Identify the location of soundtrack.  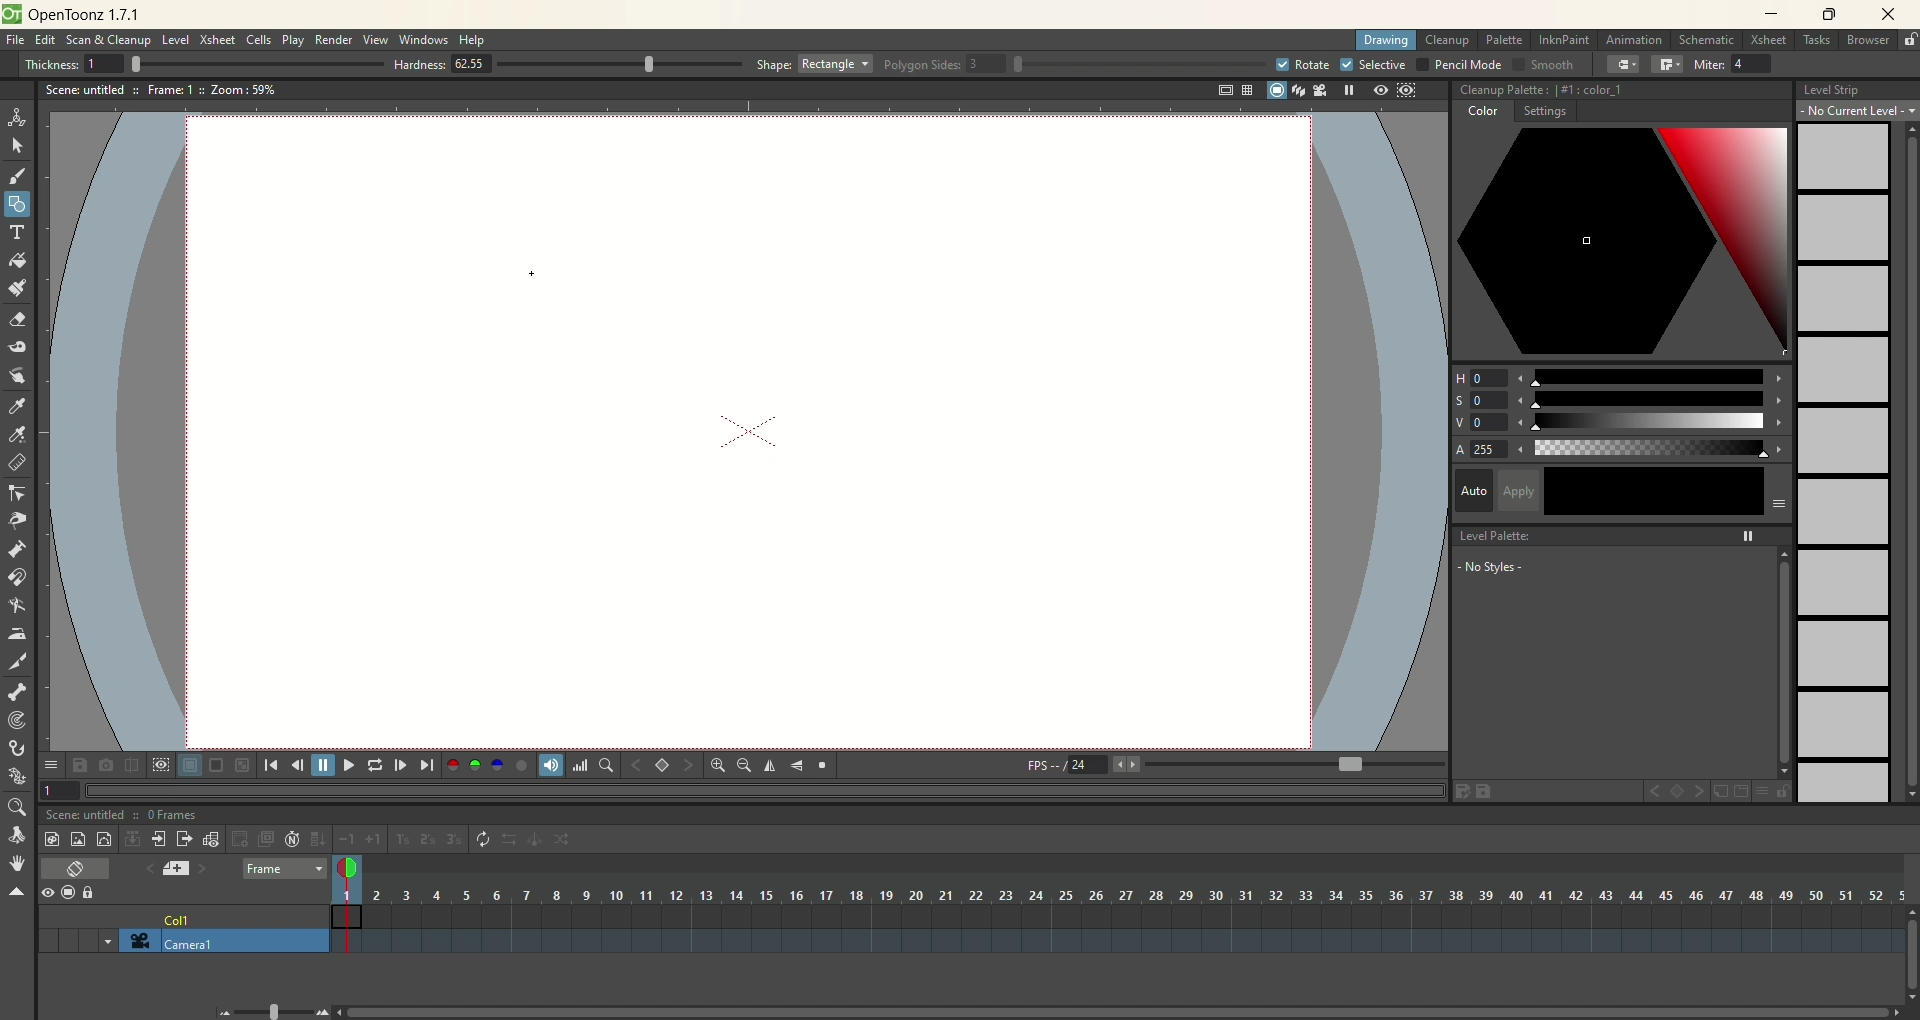
(548, 764).